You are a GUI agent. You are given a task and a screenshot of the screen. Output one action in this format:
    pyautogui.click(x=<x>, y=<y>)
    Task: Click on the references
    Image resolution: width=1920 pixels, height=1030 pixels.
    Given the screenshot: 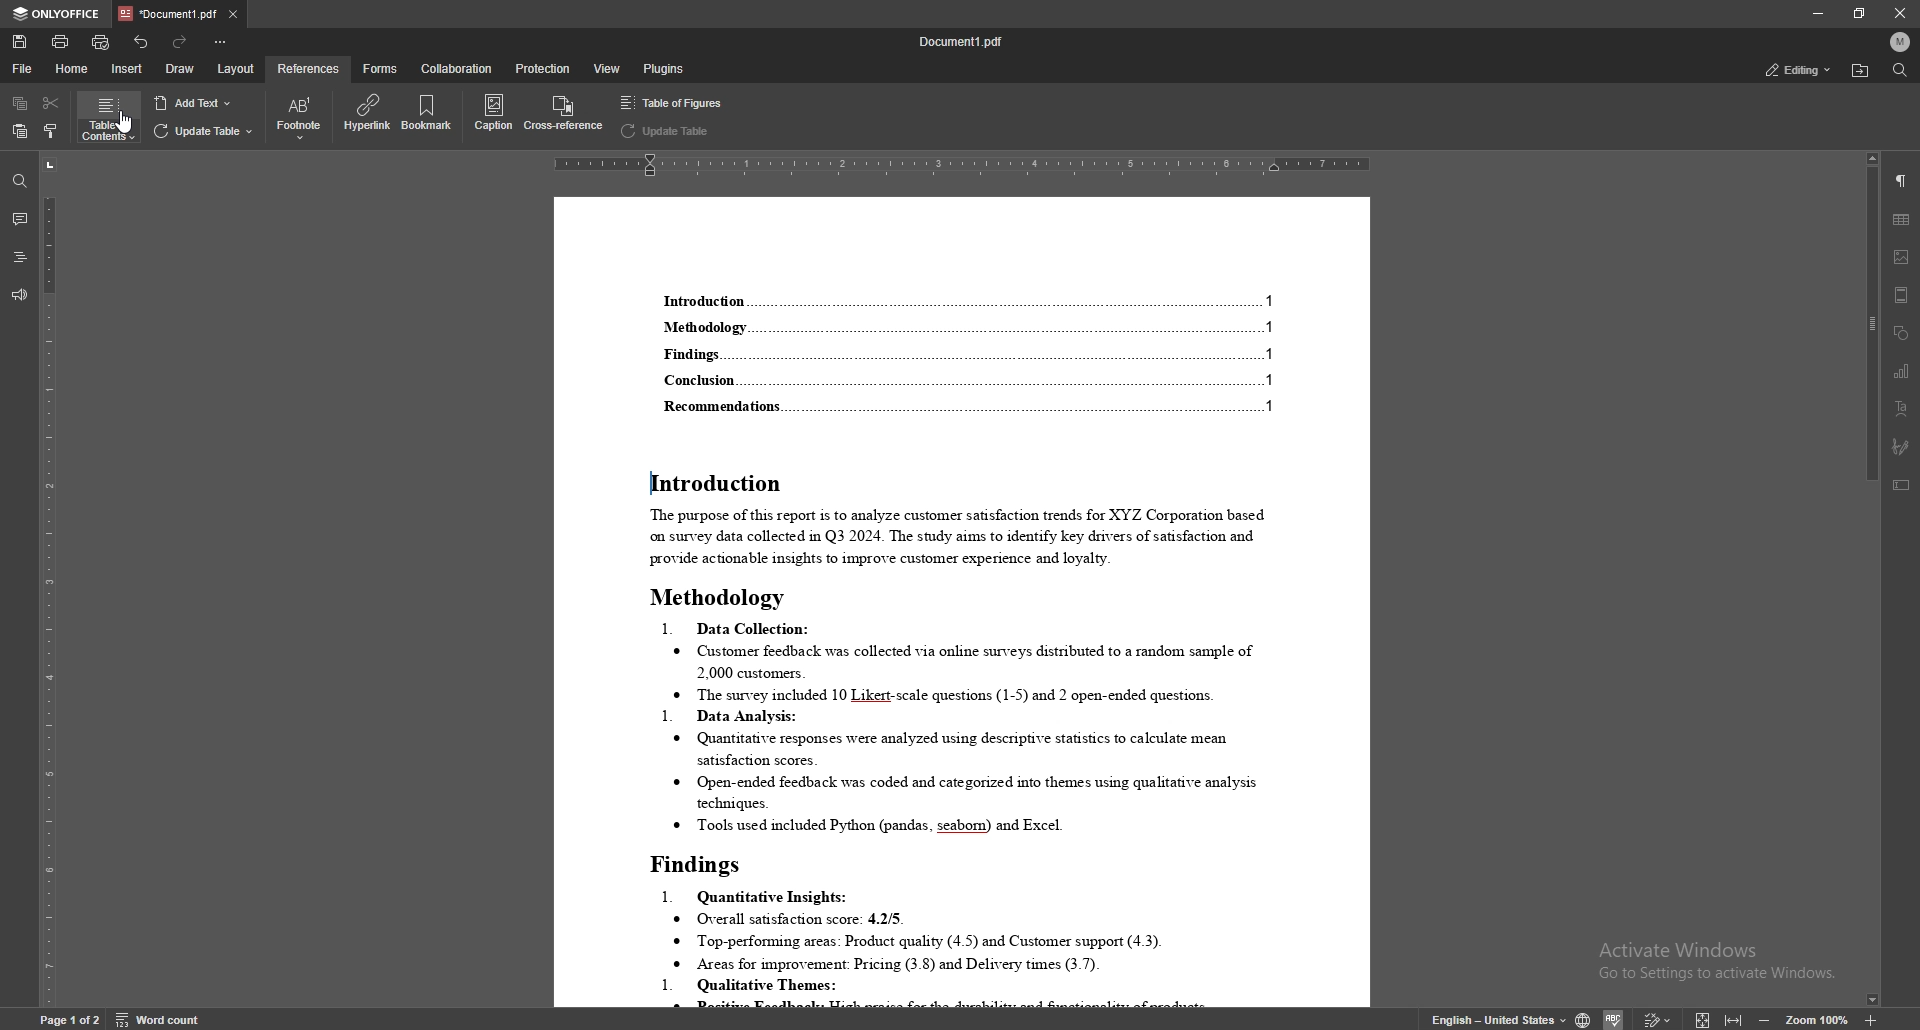 What is the action you would take?
    pyautogui.click(x=309, y=68)
    